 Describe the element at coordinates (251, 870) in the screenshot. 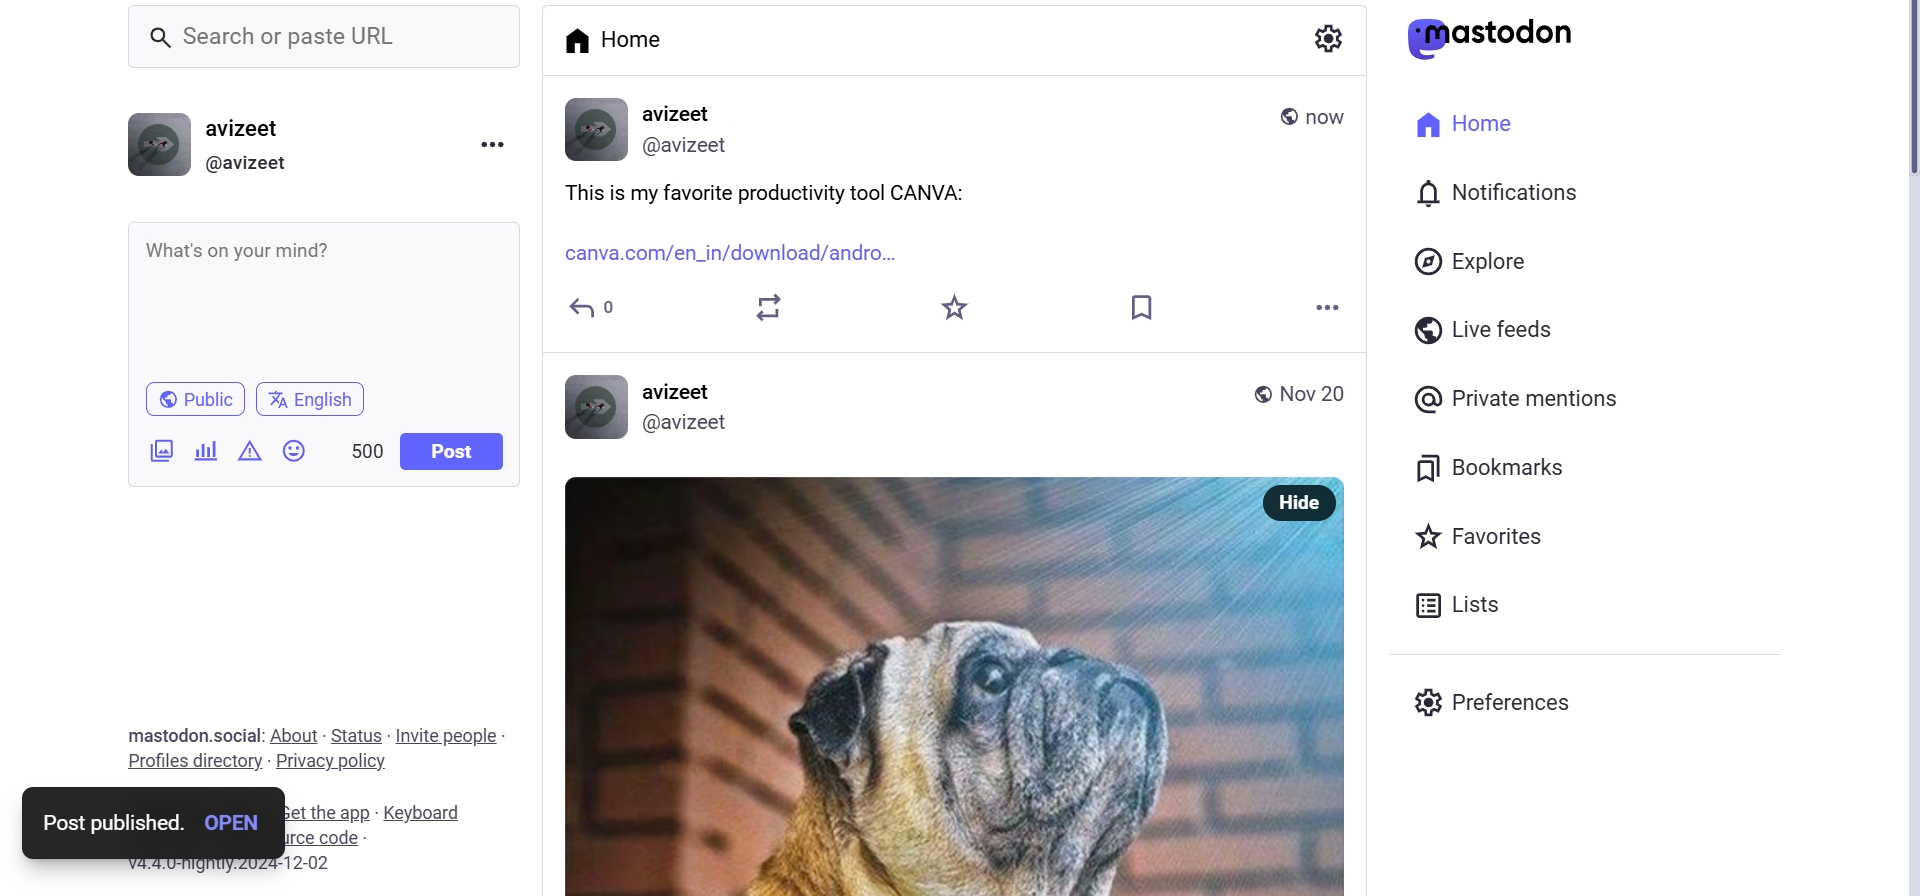

I see `v4.4.0-nightly.2024-12-02` at that location.